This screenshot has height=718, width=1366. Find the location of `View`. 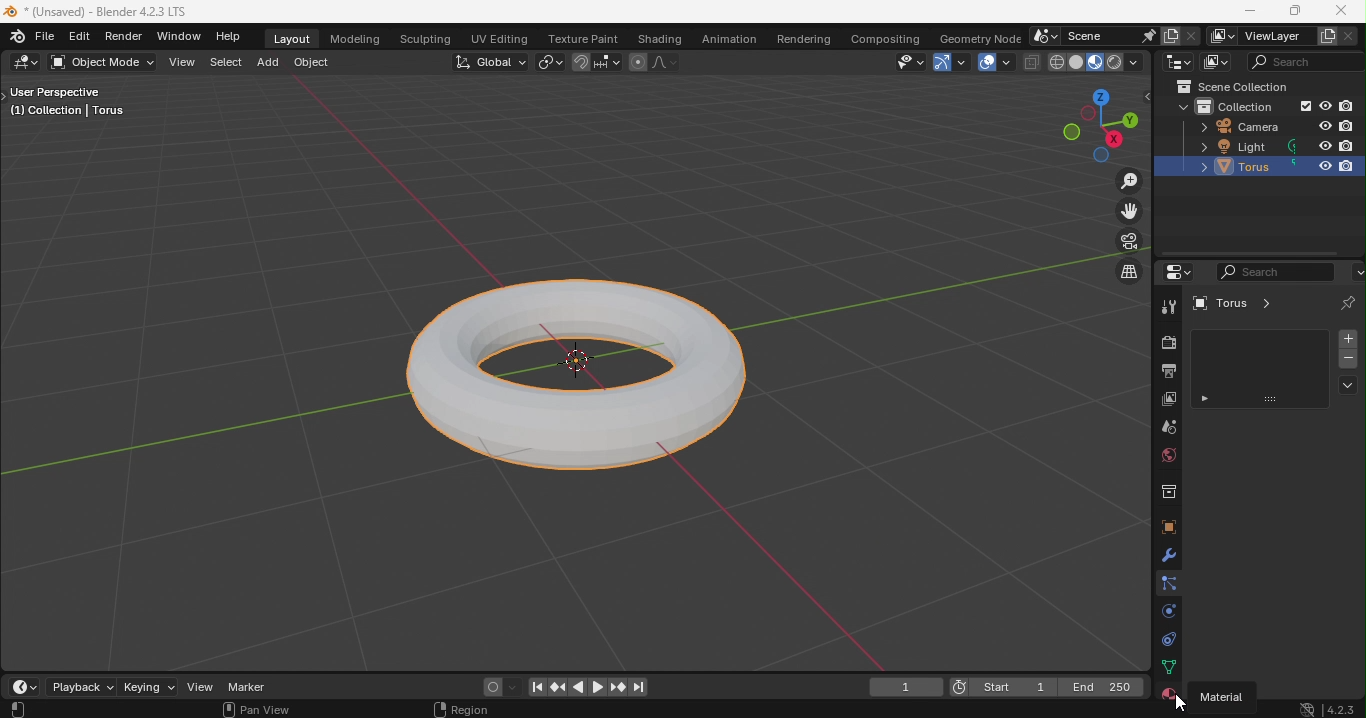

View is located at coordinates (200, 688).